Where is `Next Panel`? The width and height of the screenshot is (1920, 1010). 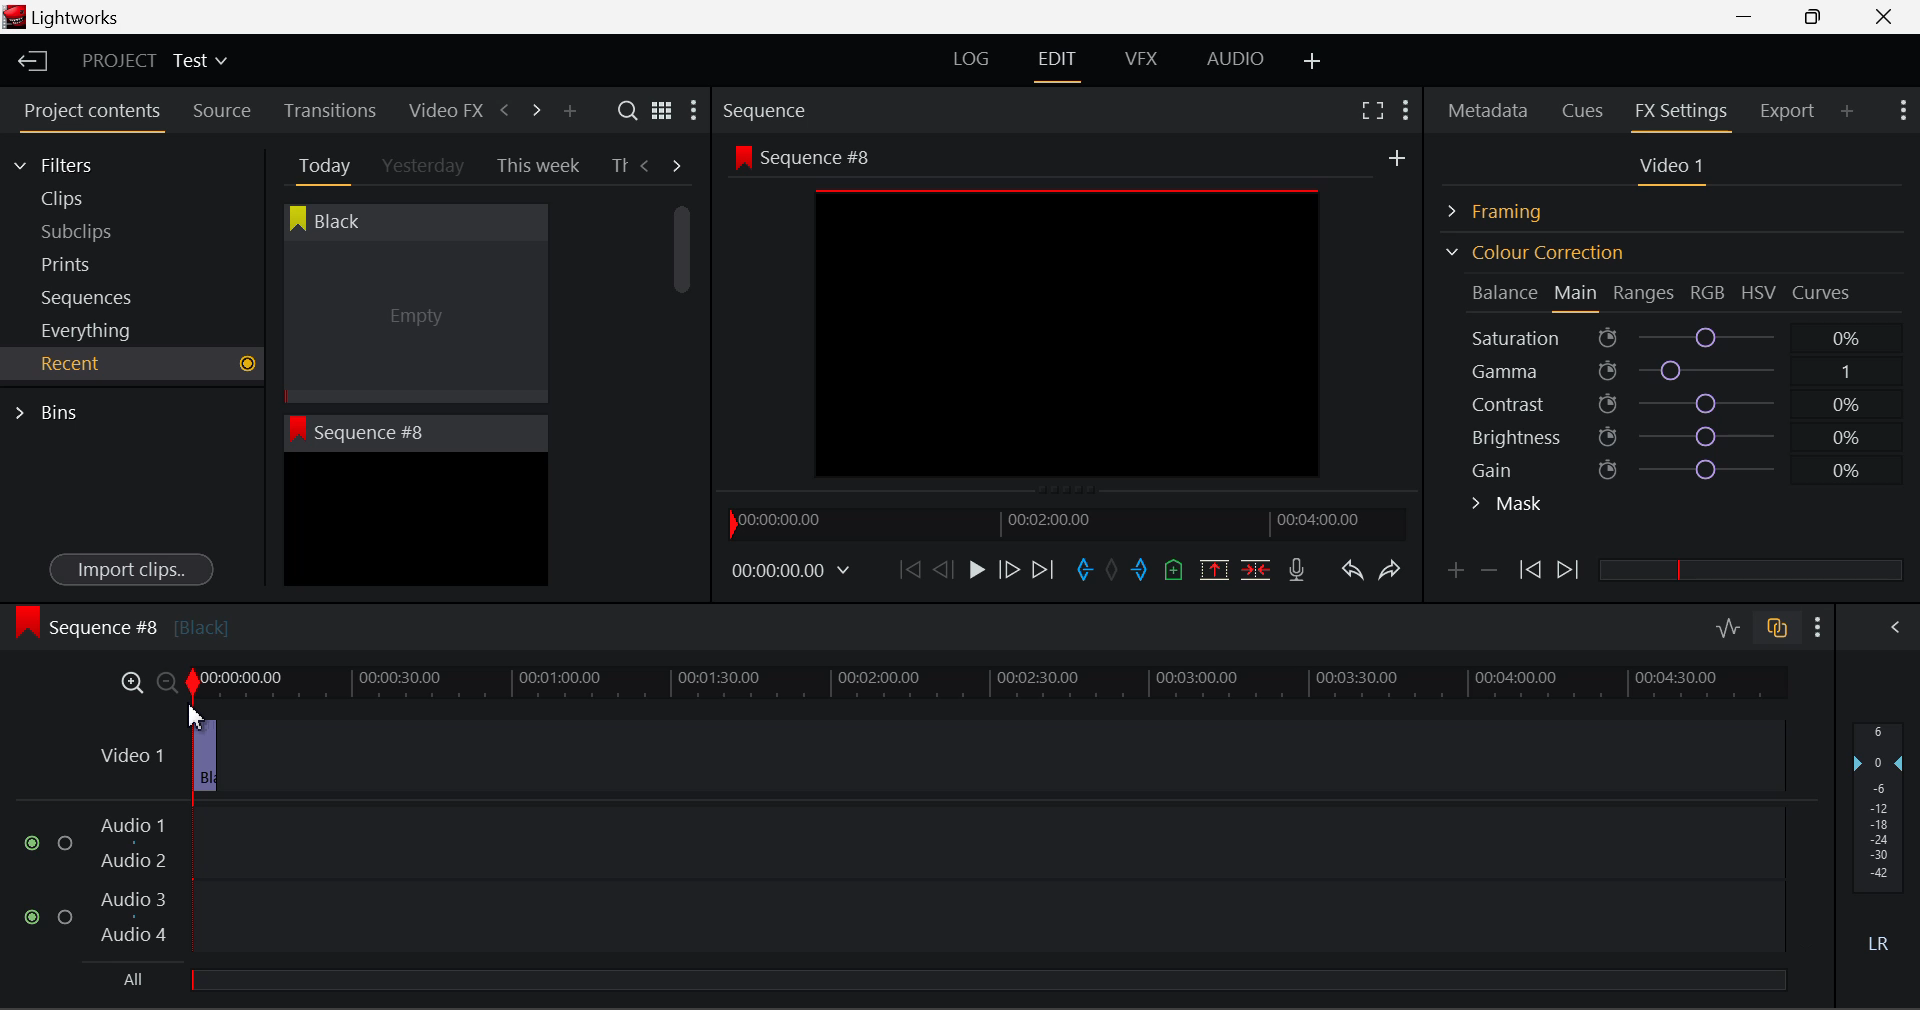 Next Panel is located at coordinates (533, 109).